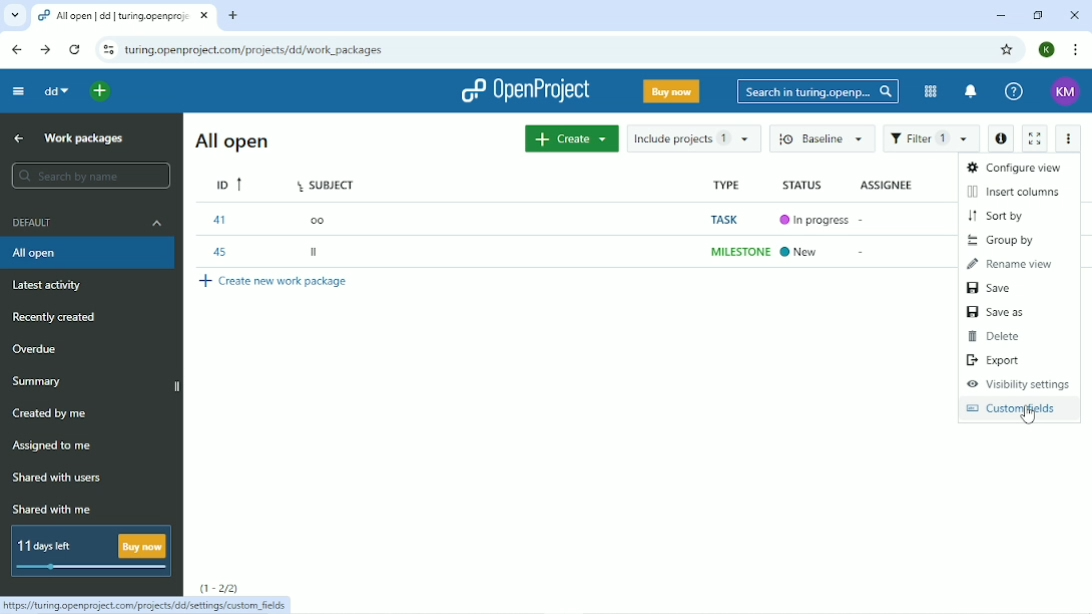 This screenshot has width=1092, height=614. I want to click on More actions, so click(1070, 139).